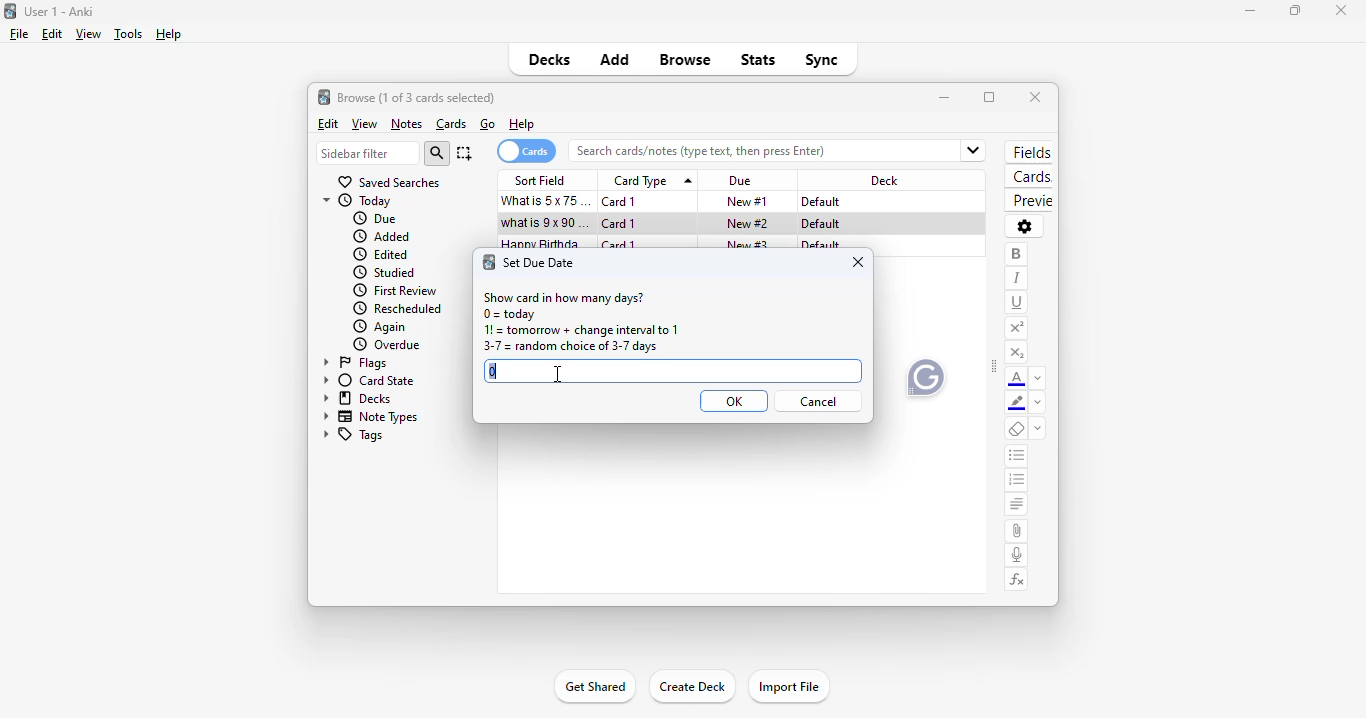 Image resolution: width=1366 pixels, height=718 pixels. What do you see at coordinates (1018, 355) in the screenshot?
I see `subscript` at bounding box center [1018, 355].